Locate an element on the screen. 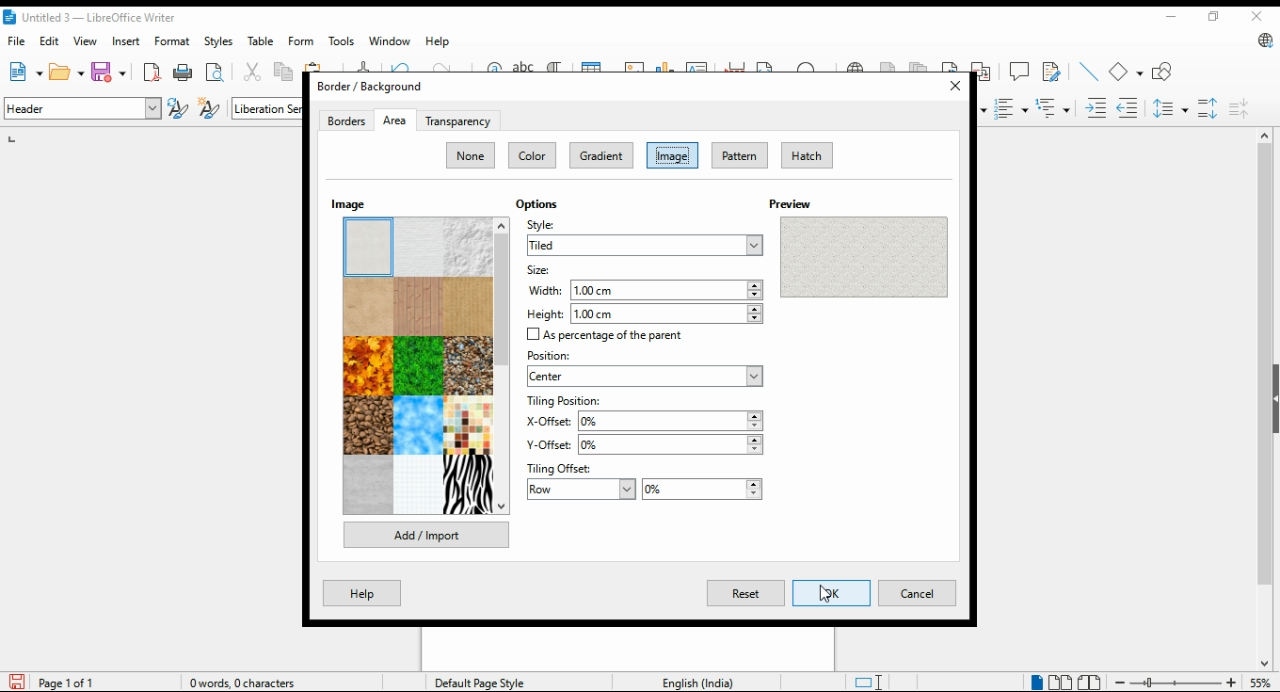  format directly as pdf is located at coordinates (153, 72).